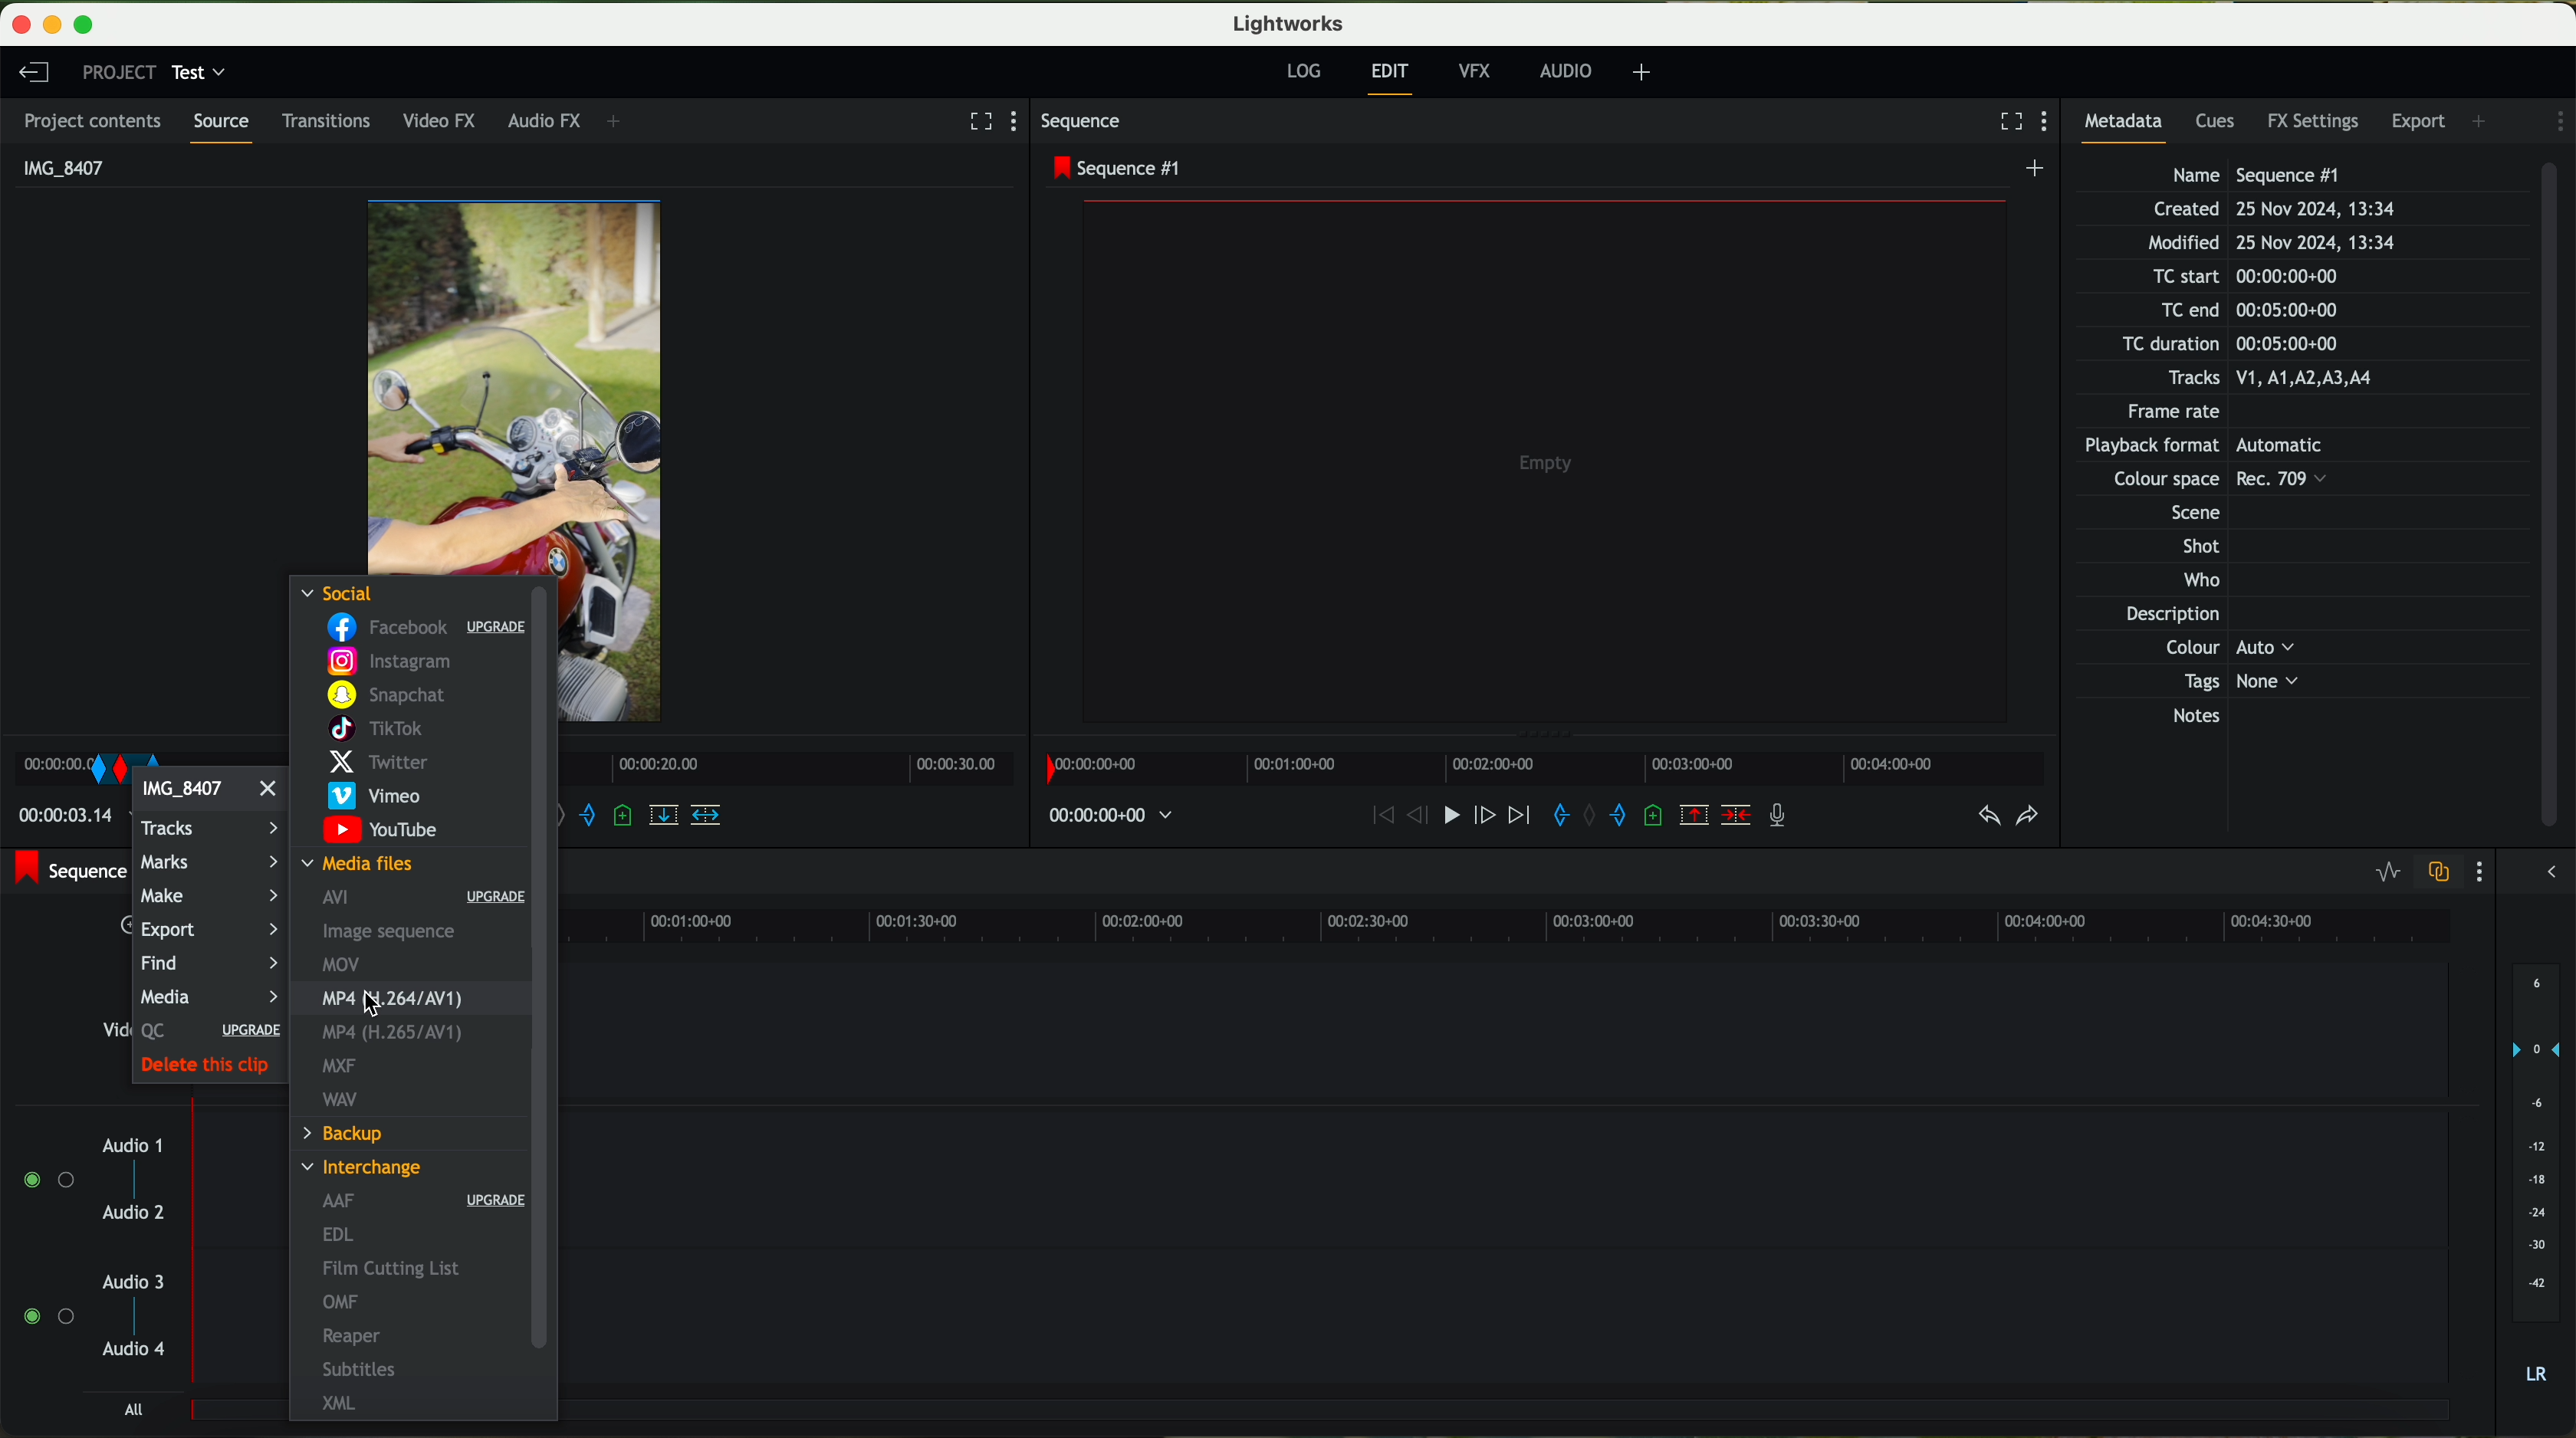  I want to click on cues, so click(2218, 124).